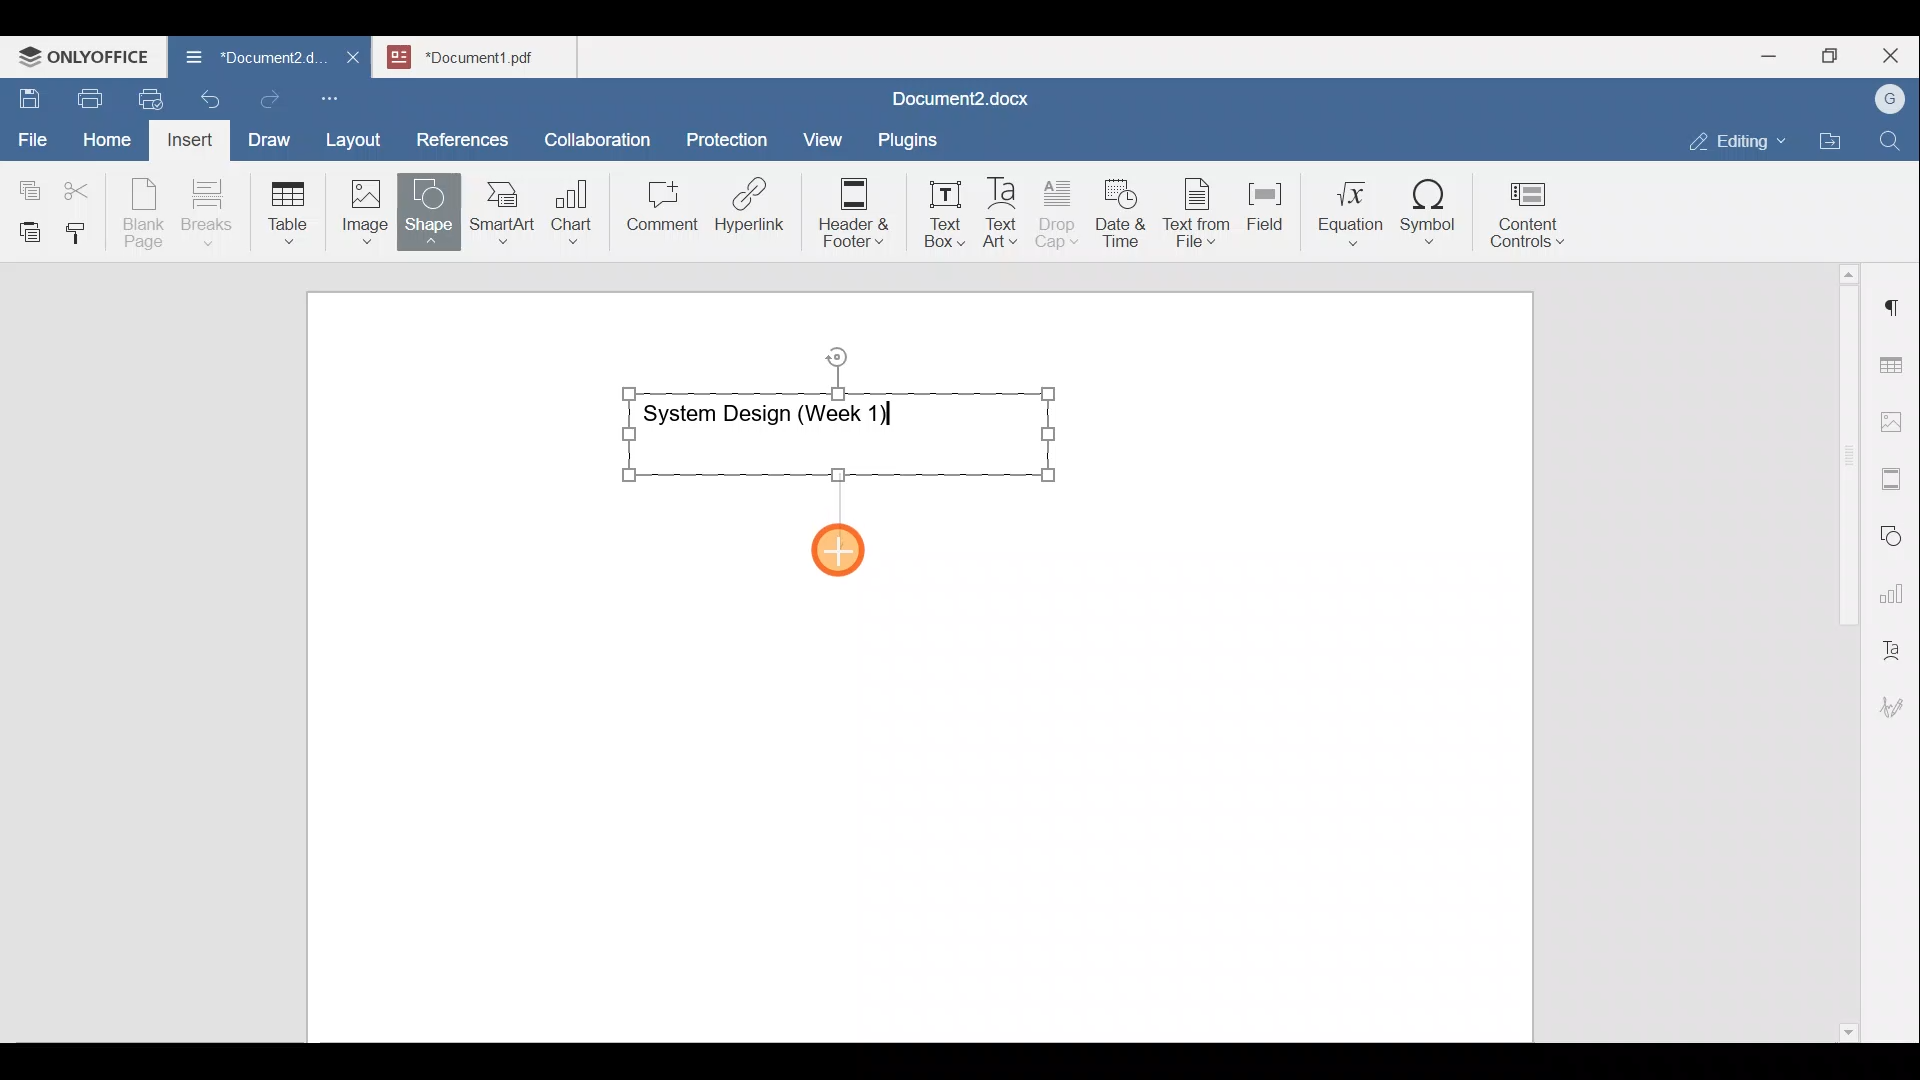 The height and width of the screenshot is (1080, 1920). What do you see at coordinates (266, 135) in the screenshot?
I see `Draw` at bounding box center [266, 135].